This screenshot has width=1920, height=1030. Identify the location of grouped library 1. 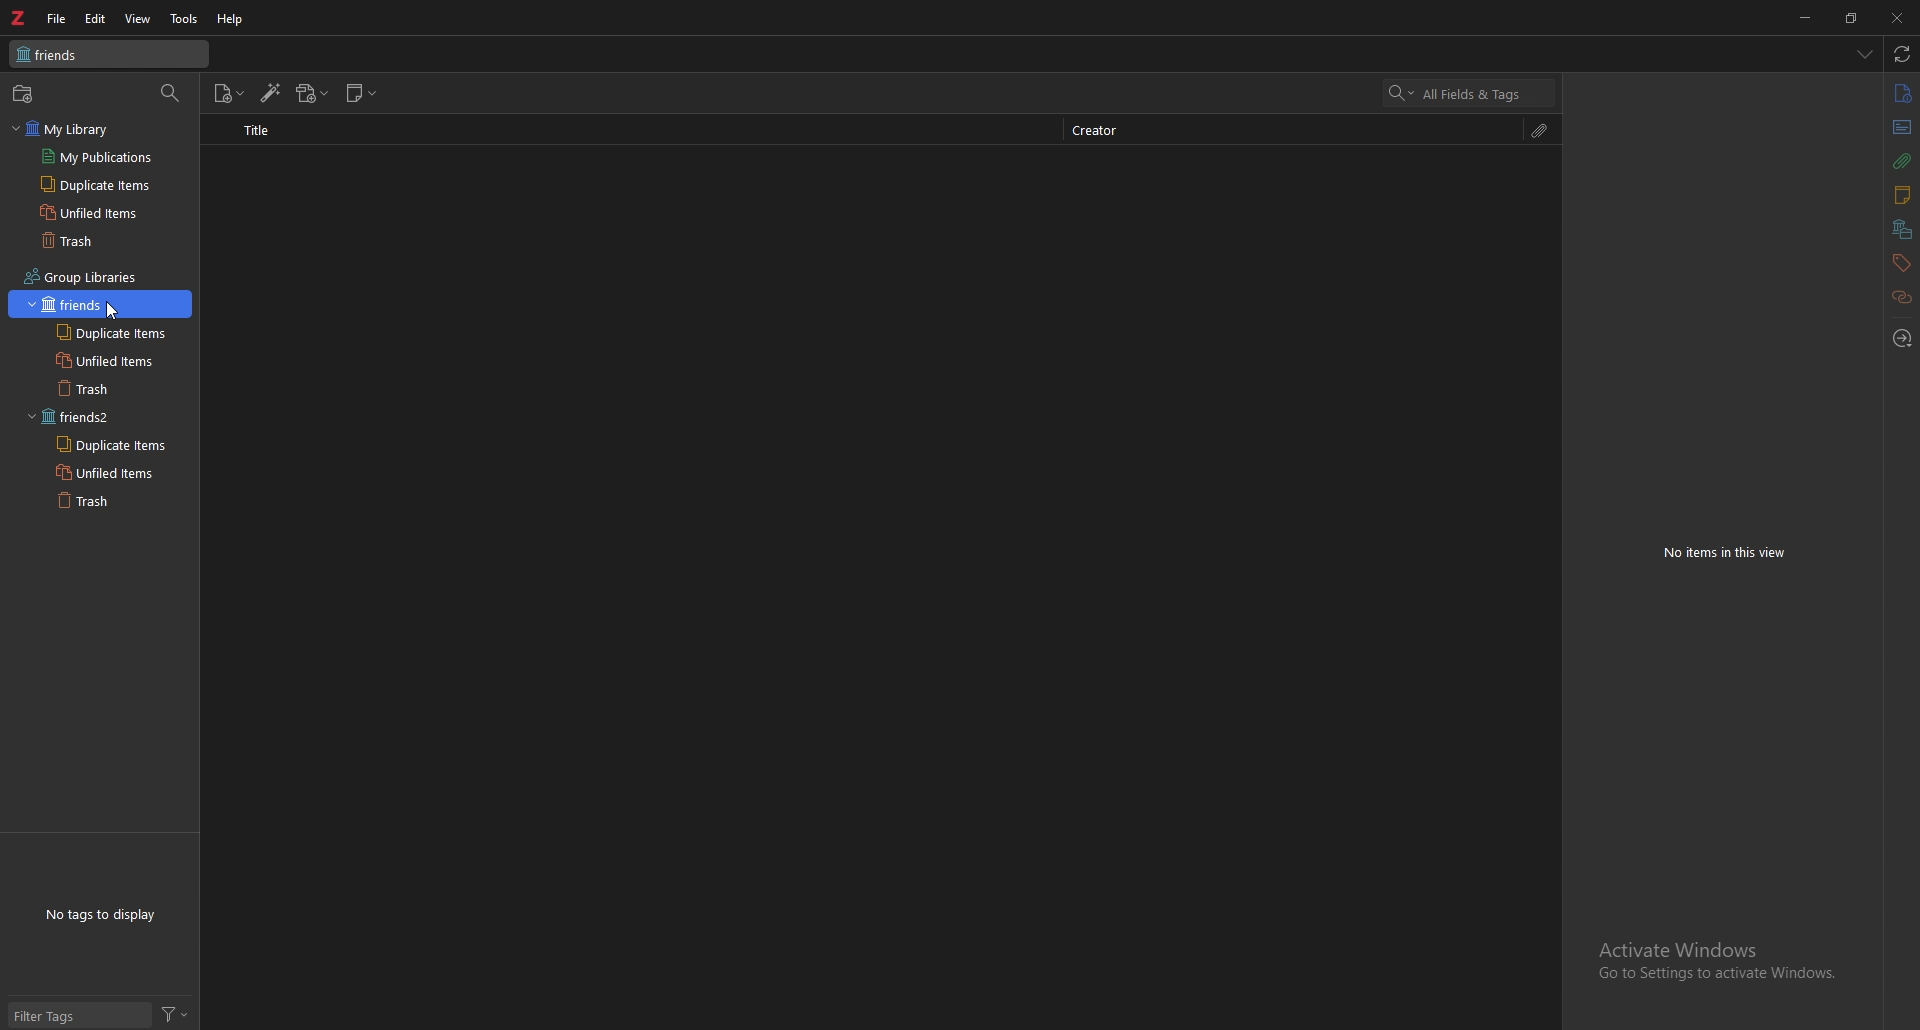
(102, 305).